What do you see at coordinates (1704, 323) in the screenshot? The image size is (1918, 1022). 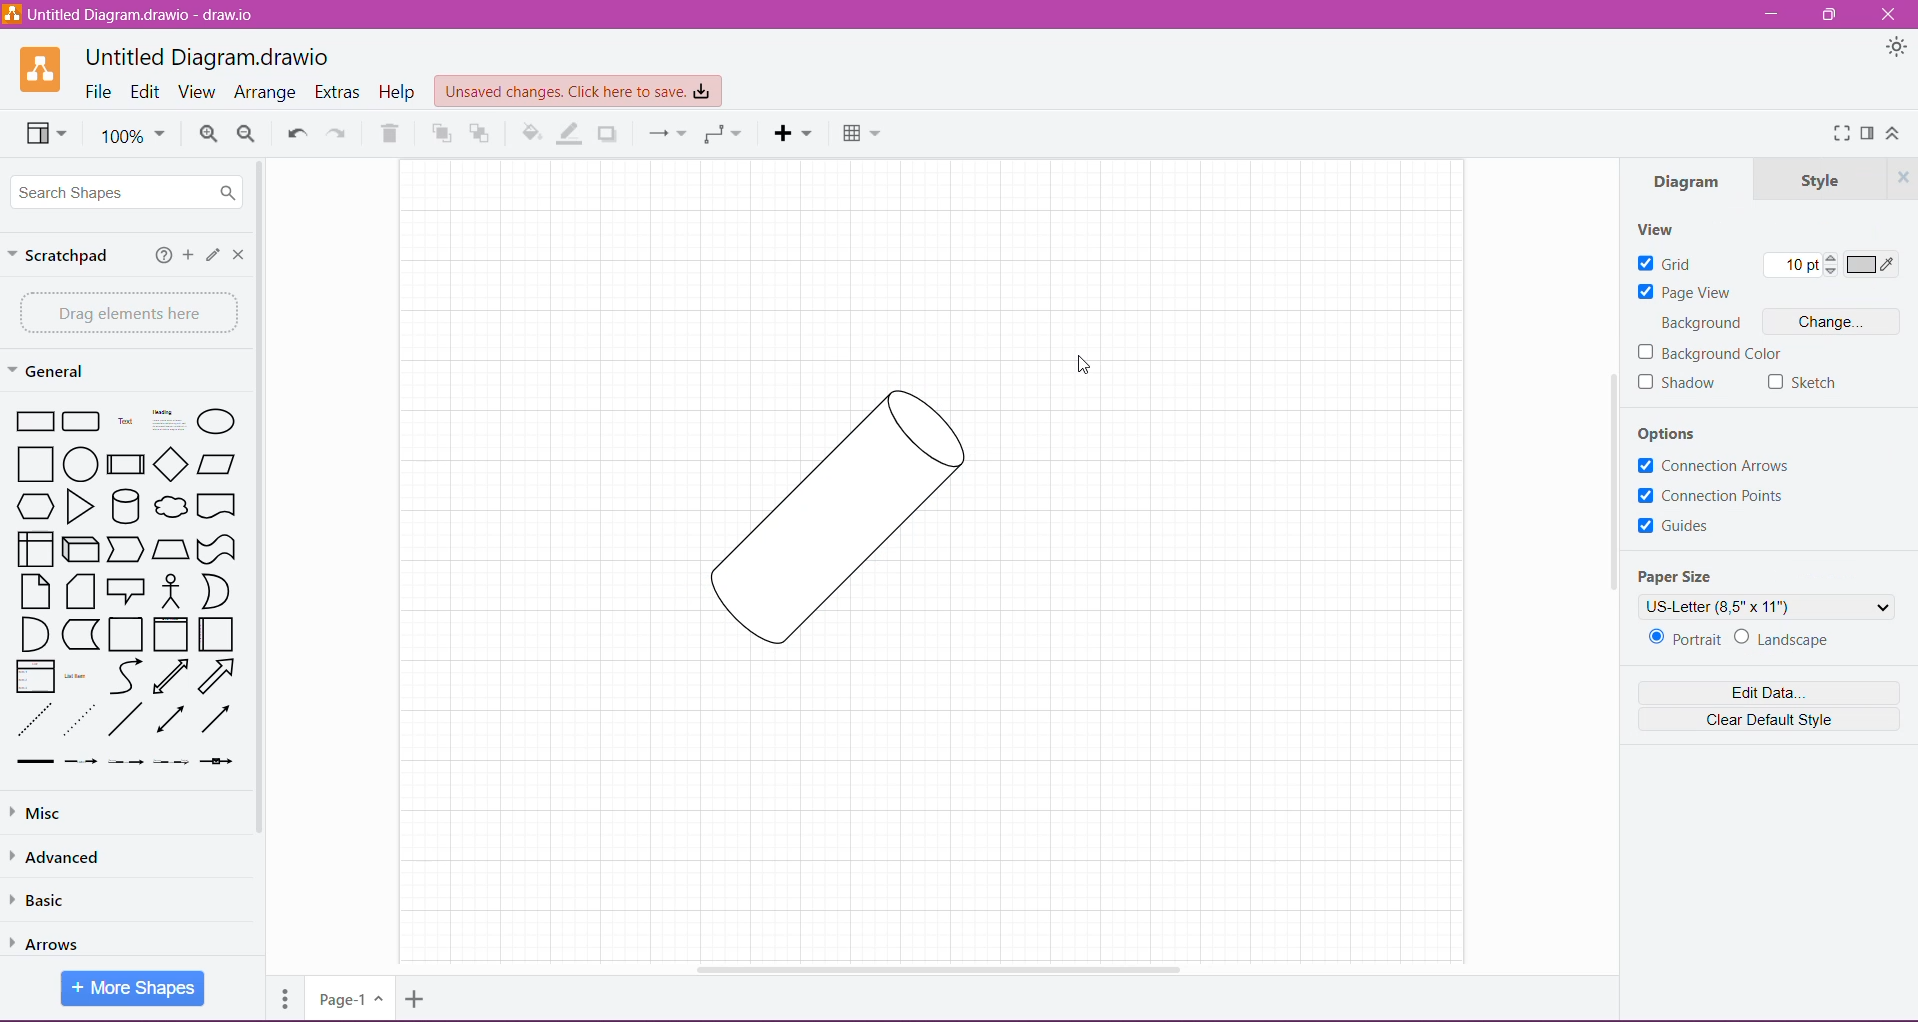 I see `Background` at bounding box center [1704, 323].